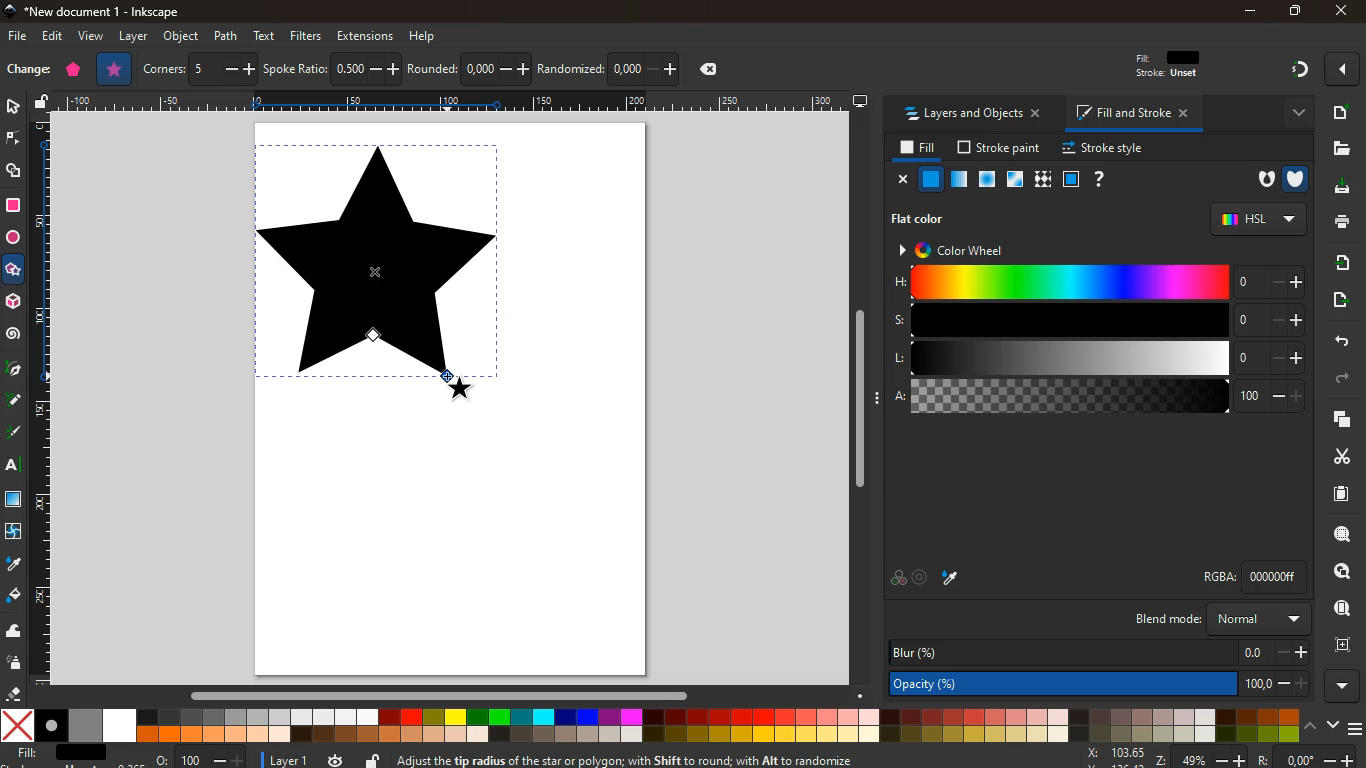 The width and height of the screenshot is (1366, 768). What do you see at coordinates (15, 207) in the screenshot?
I see `square` at bounding box center [15, 207].